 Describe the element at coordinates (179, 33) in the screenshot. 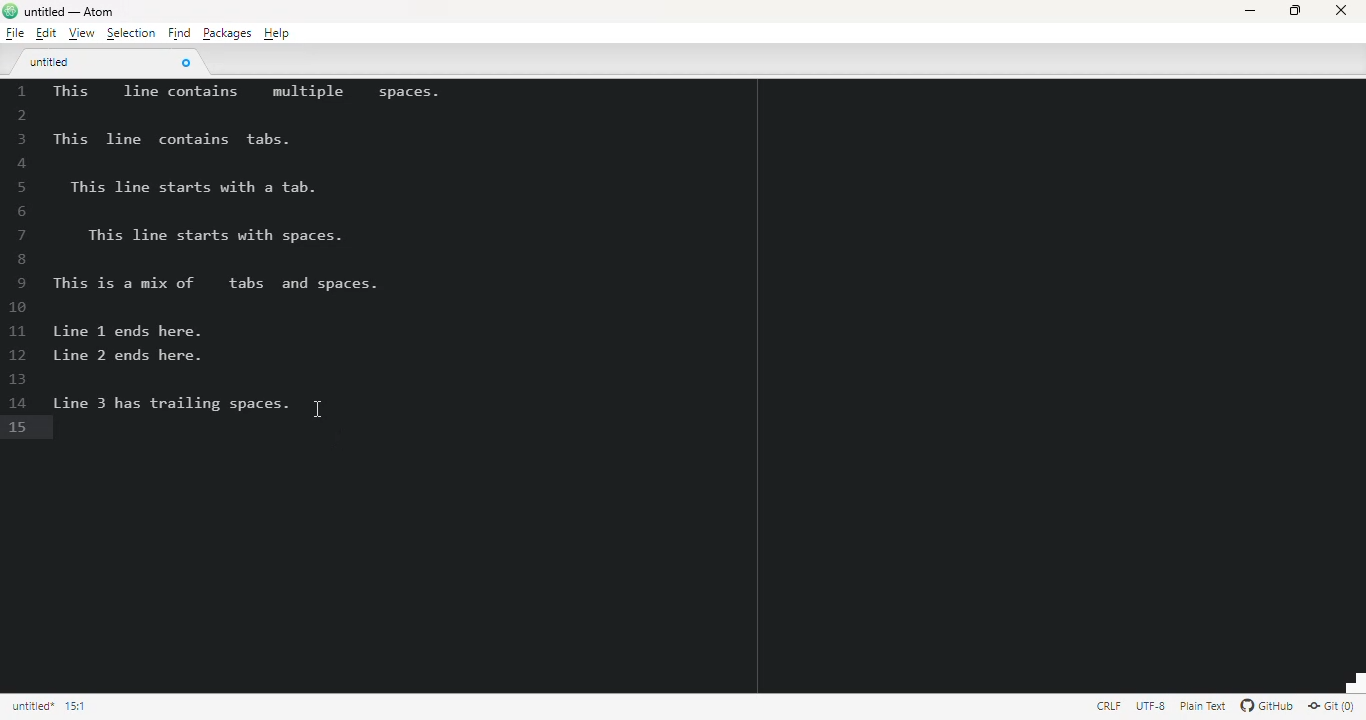

I see `find` at that location.